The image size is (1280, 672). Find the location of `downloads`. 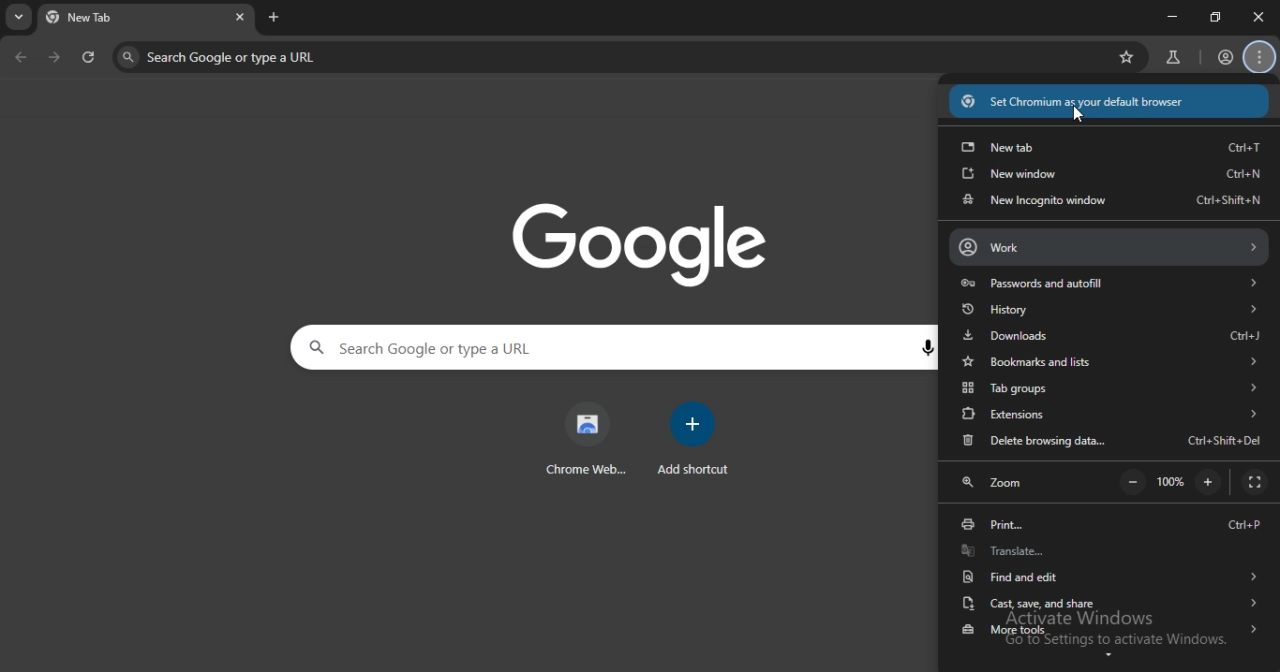

downloads is located at coordinates (1113, 333).